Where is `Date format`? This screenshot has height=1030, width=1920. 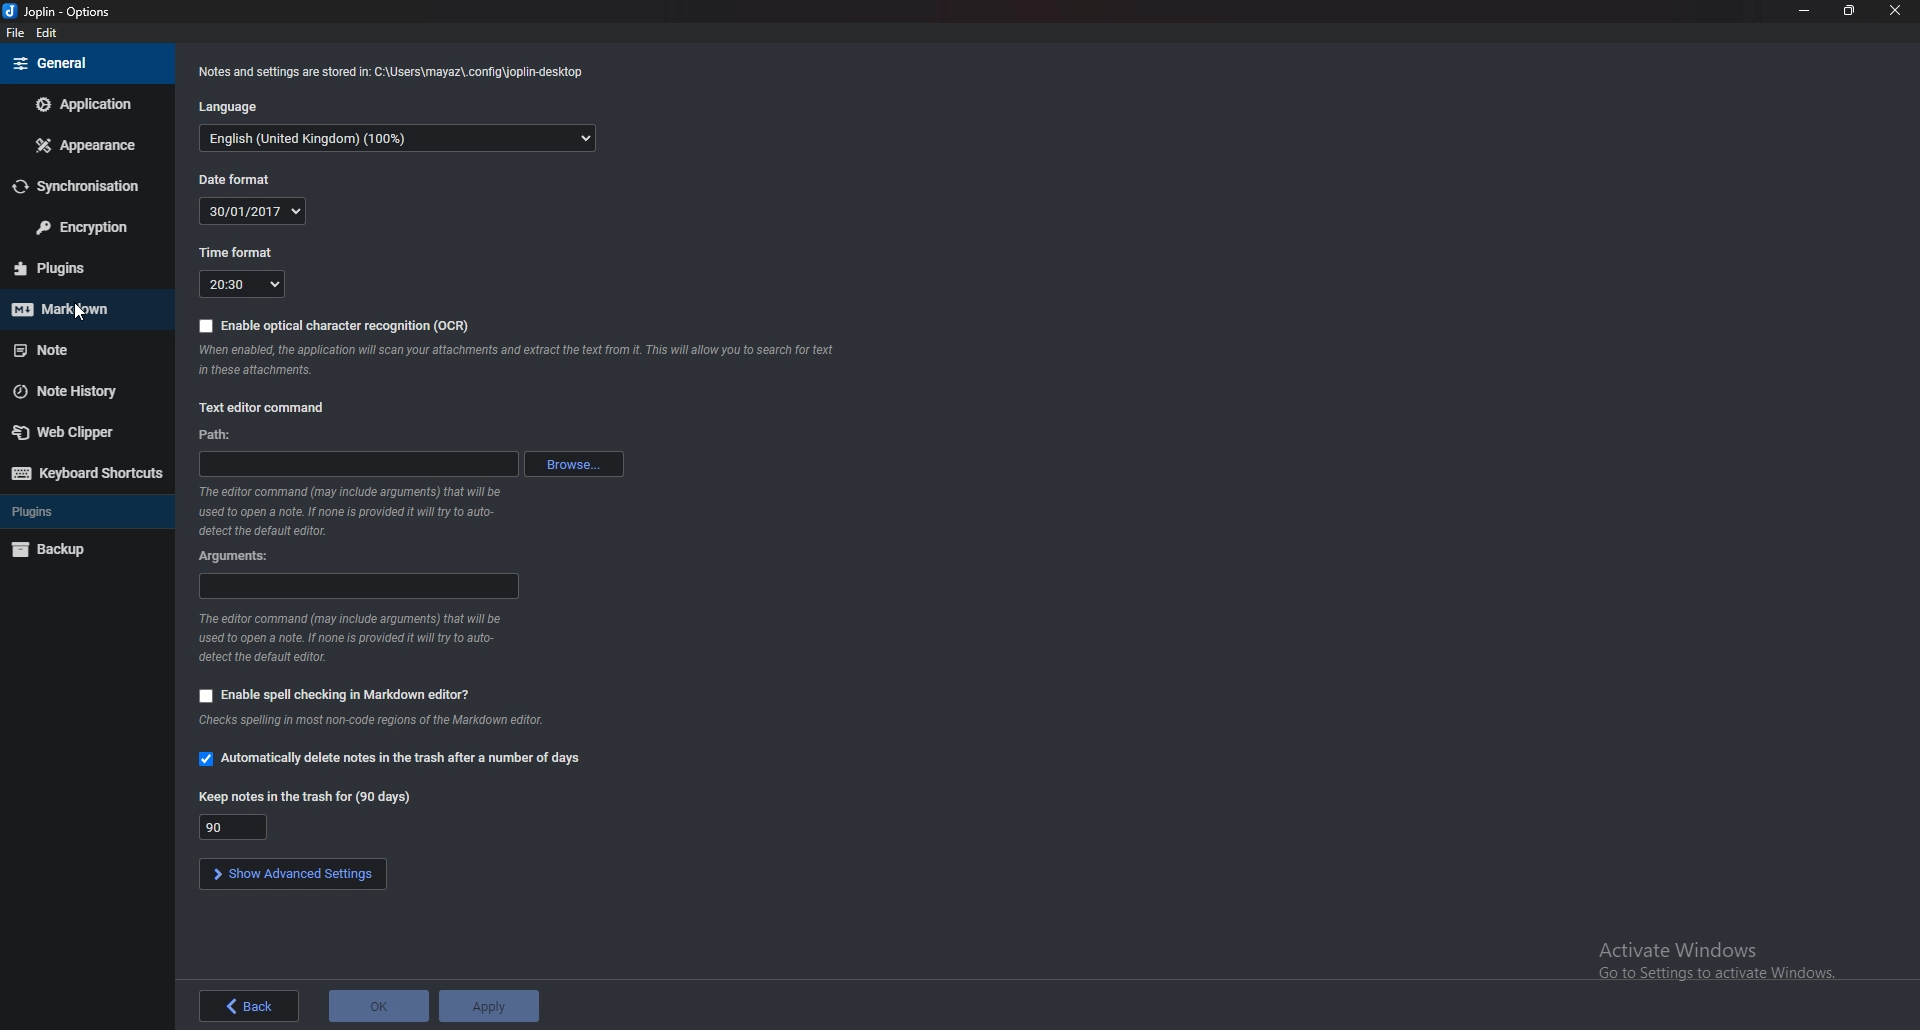
Date format is located at coordinates (232, 178).